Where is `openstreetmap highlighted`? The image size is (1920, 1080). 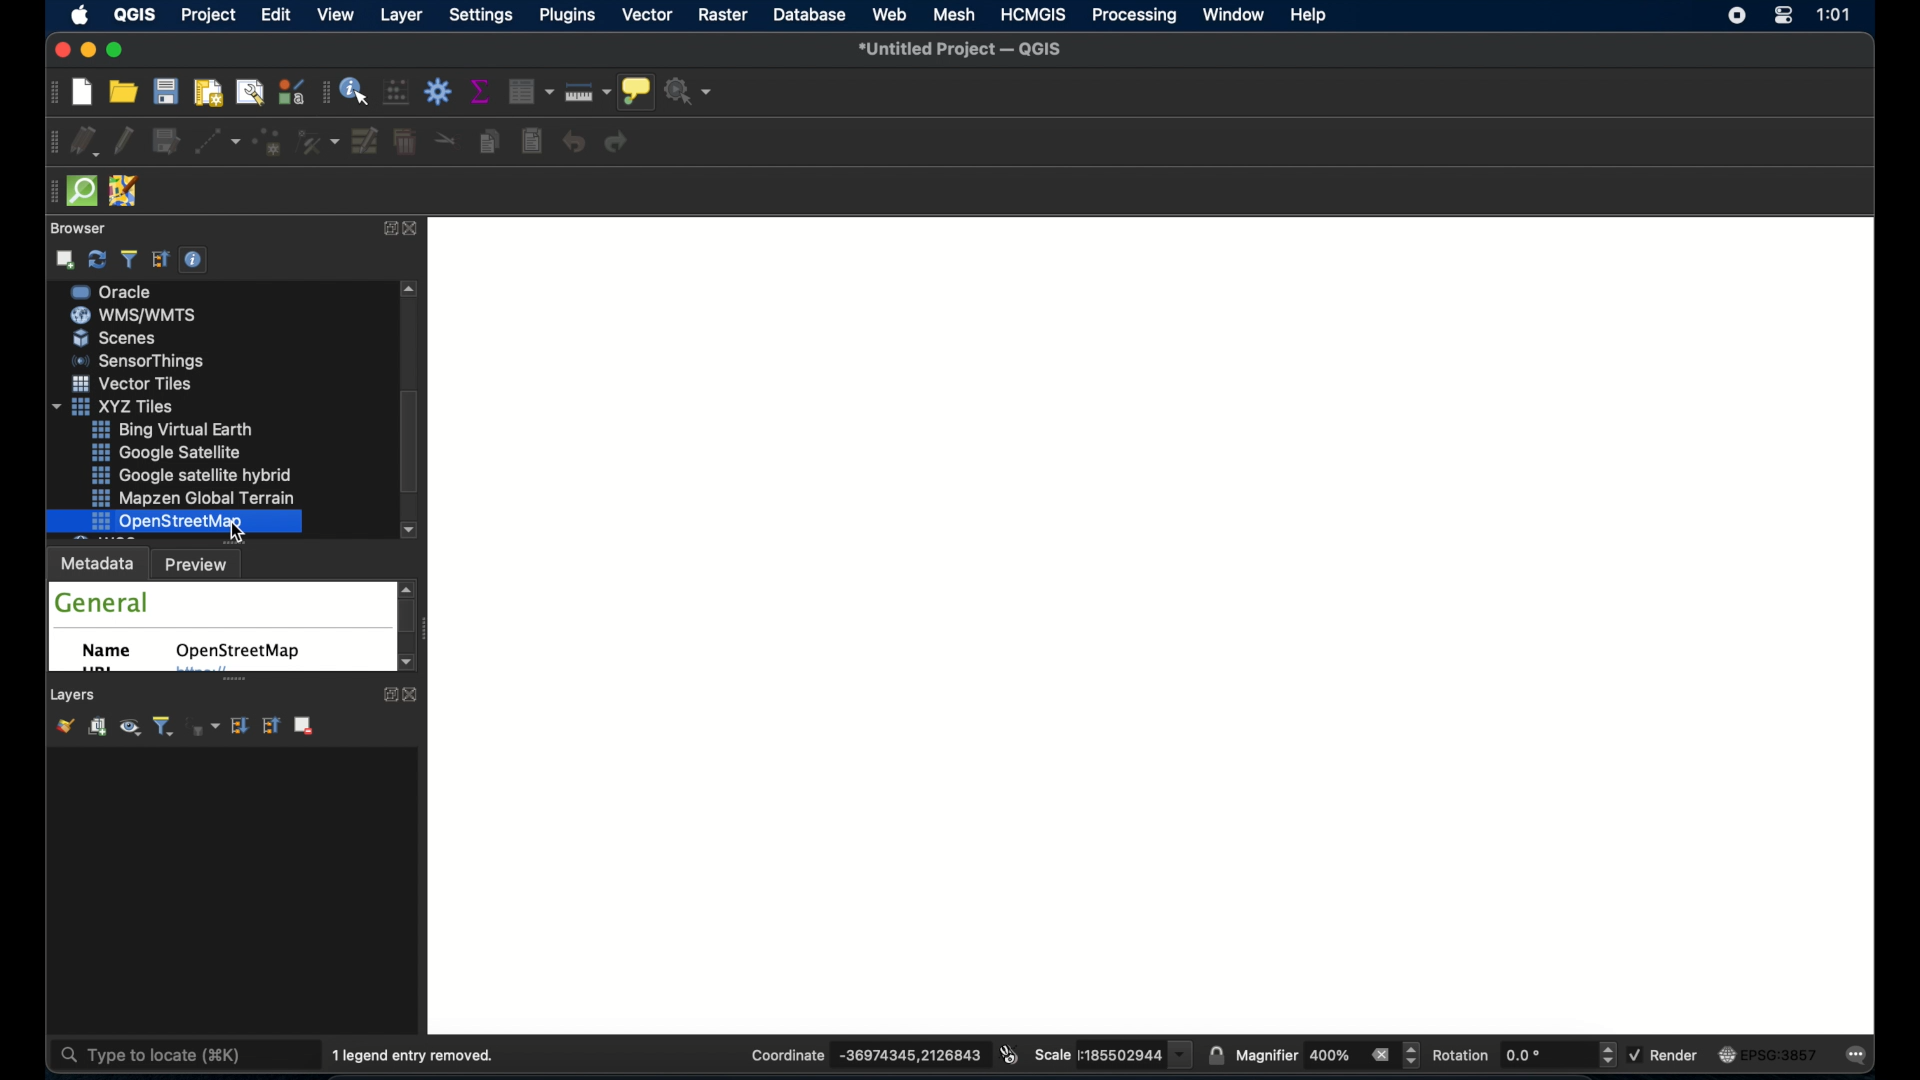
openstreetmap highlighted is located at coordinates (174, 522).